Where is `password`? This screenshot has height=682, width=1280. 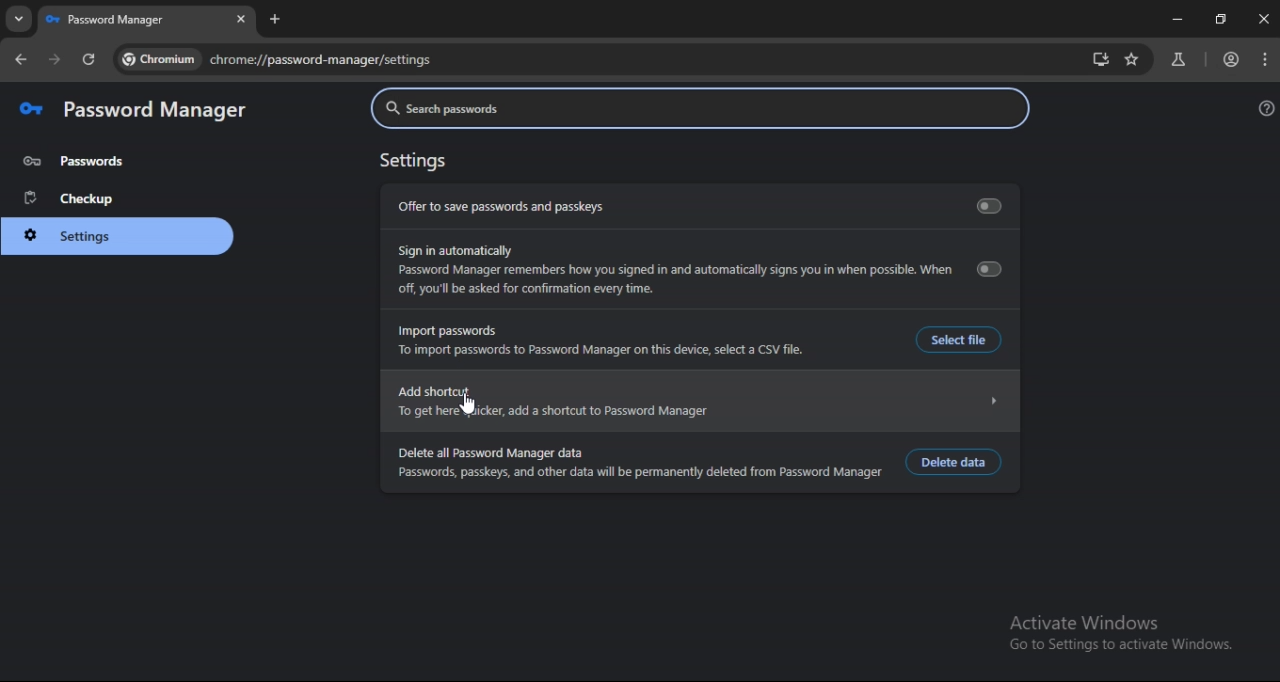
password is located at coordinates (75, 161).